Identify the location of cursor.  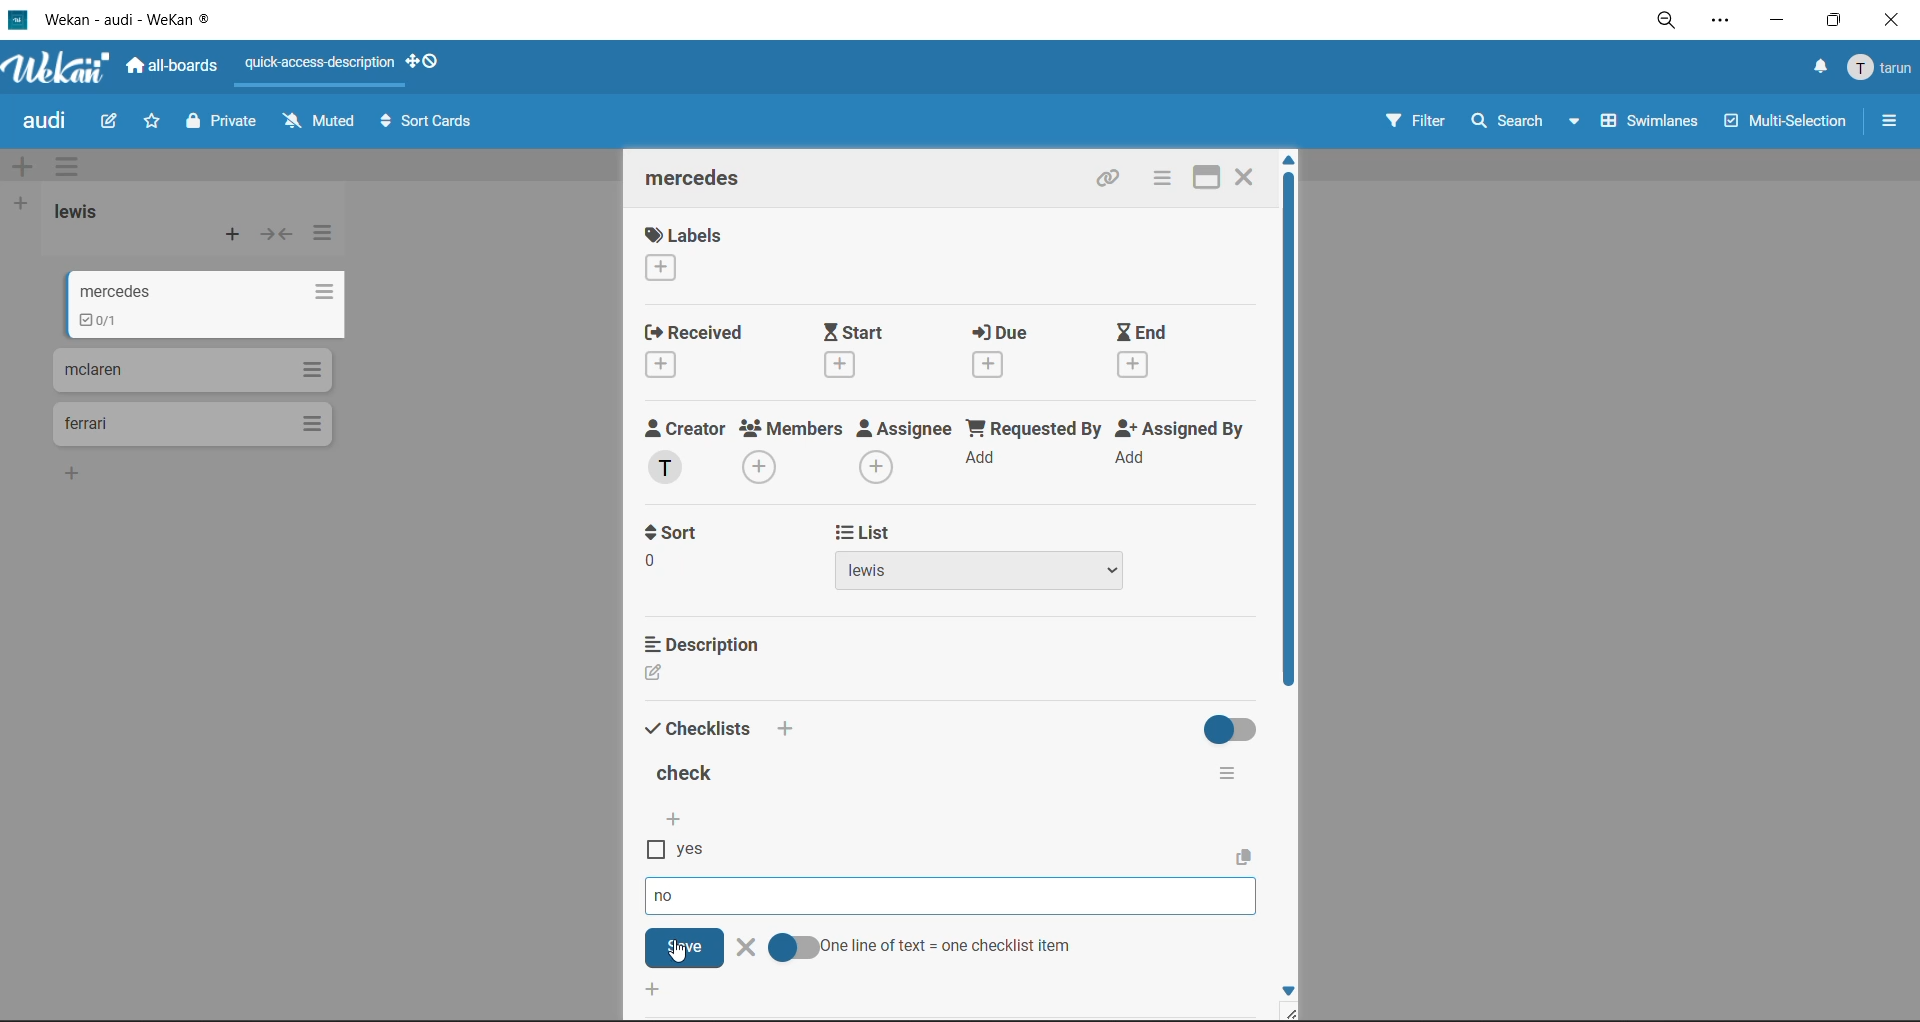
(678, 952).